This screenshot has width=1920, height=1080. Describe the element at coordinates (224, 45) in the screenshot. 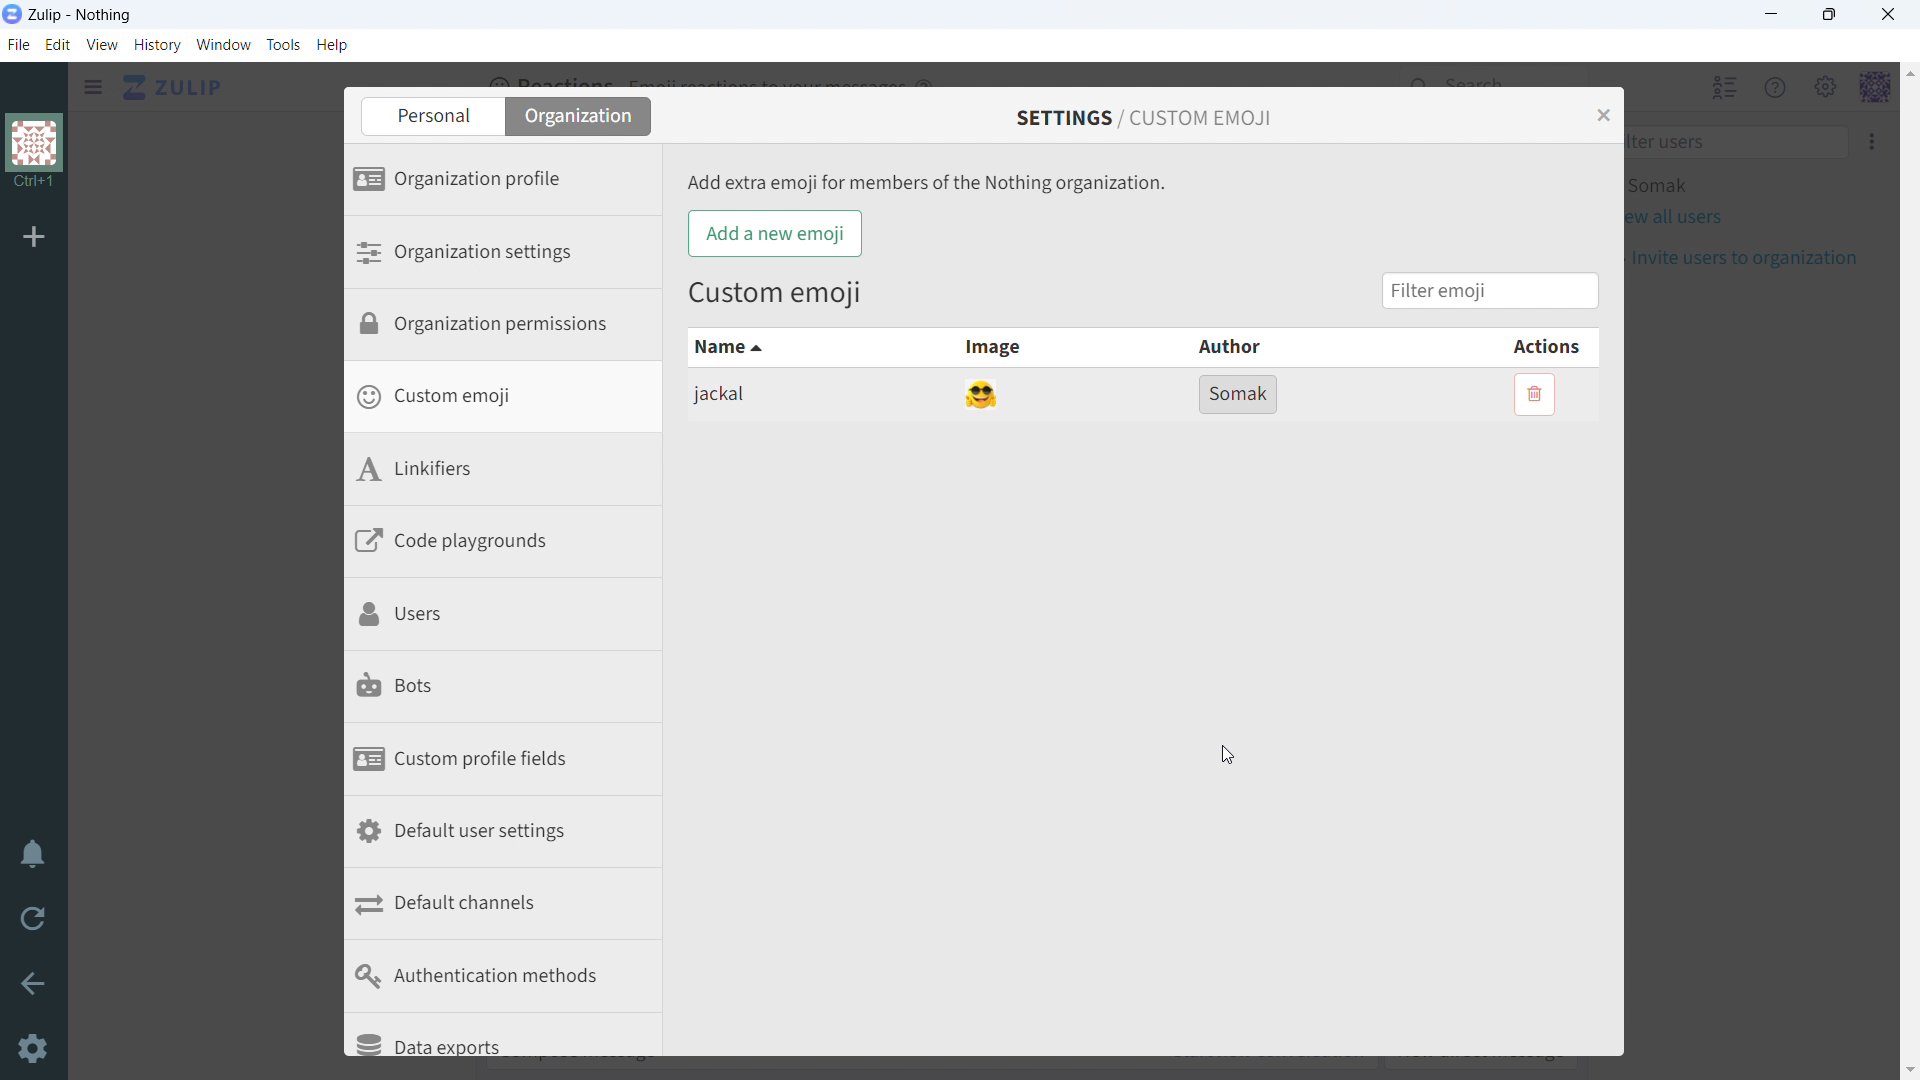

I see `window` at that location.